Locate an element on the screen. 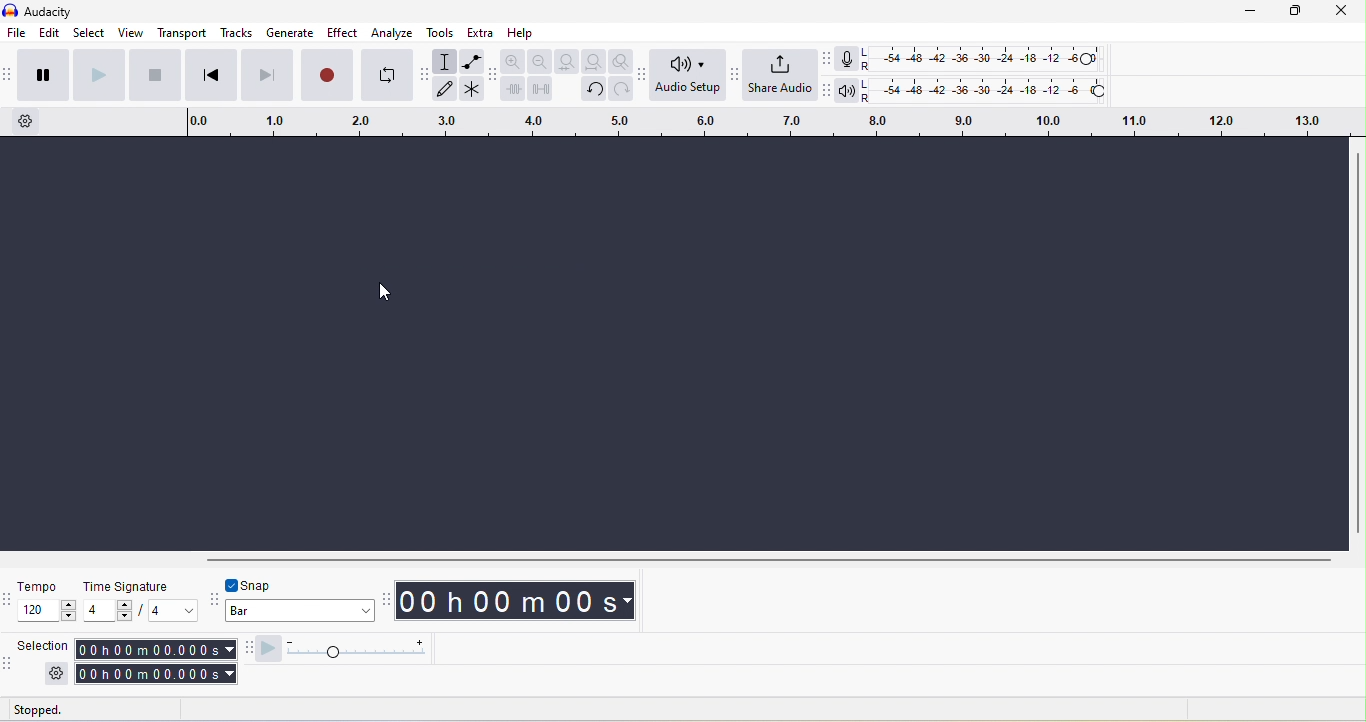 The width and height of the screenshot is (1366, 722). audacity is located at coordinates (48, 12).